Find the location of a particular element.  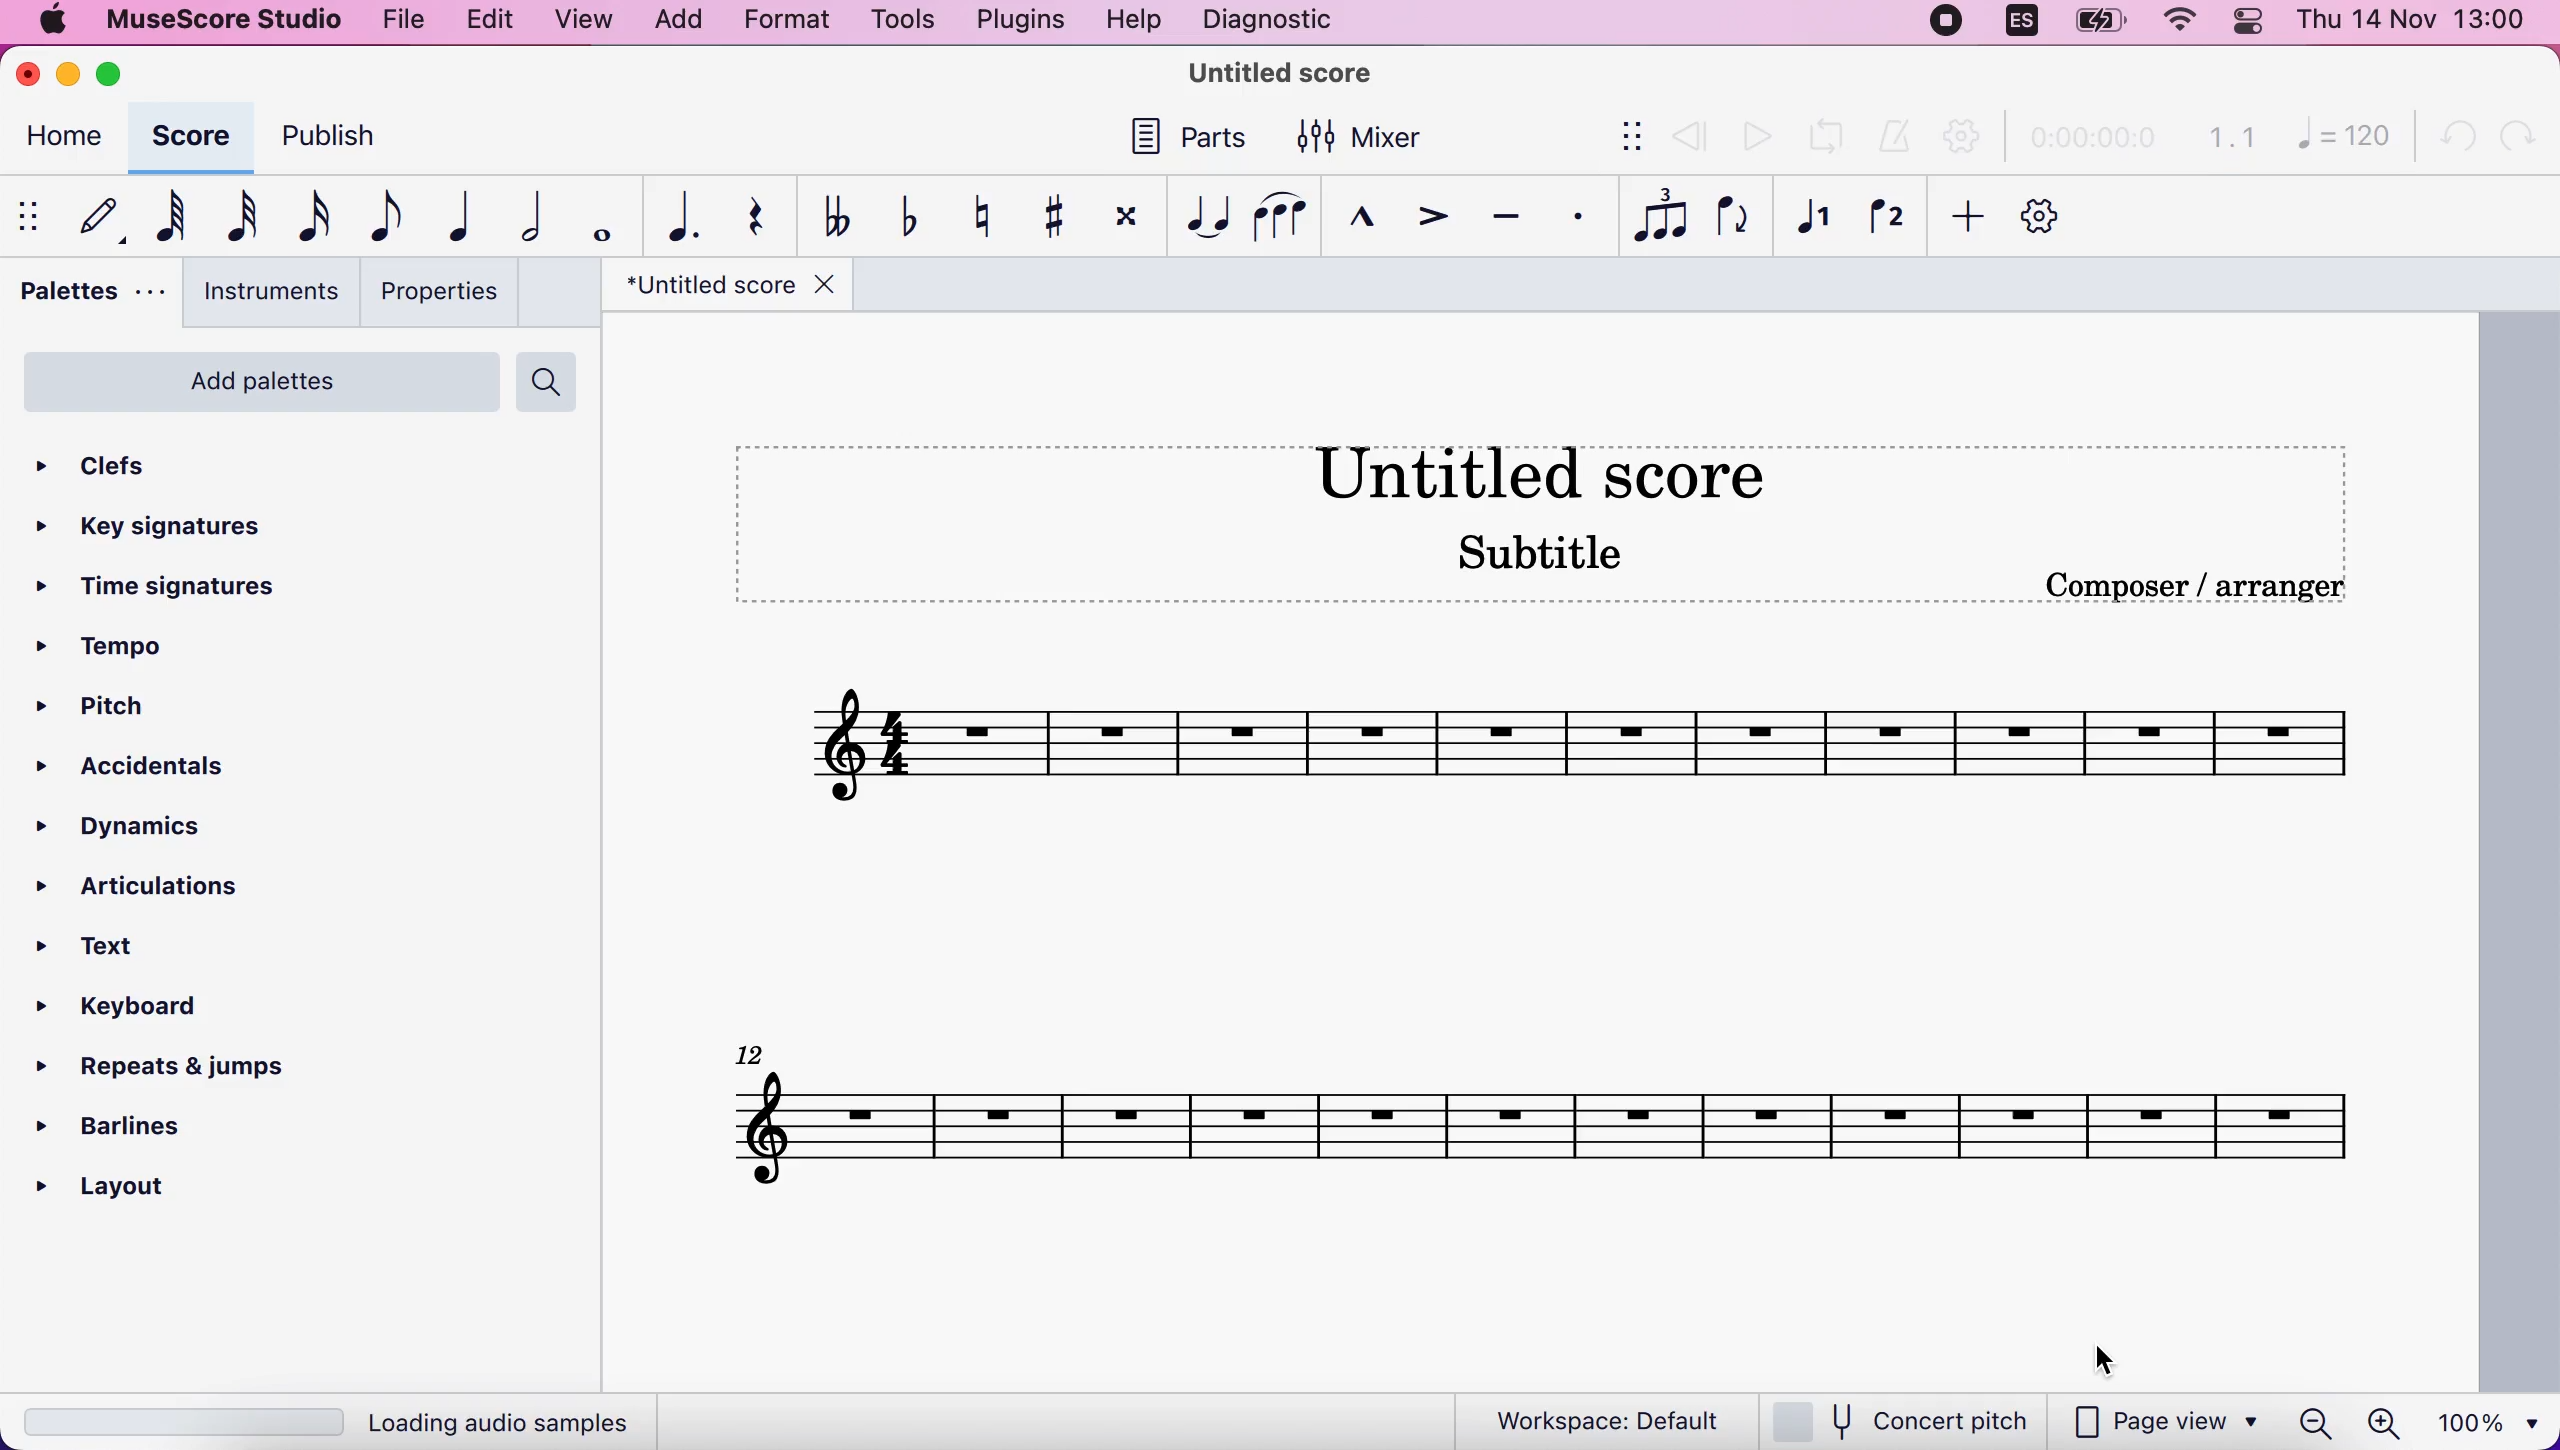

flip direction is located at coordinates (1731, 221).